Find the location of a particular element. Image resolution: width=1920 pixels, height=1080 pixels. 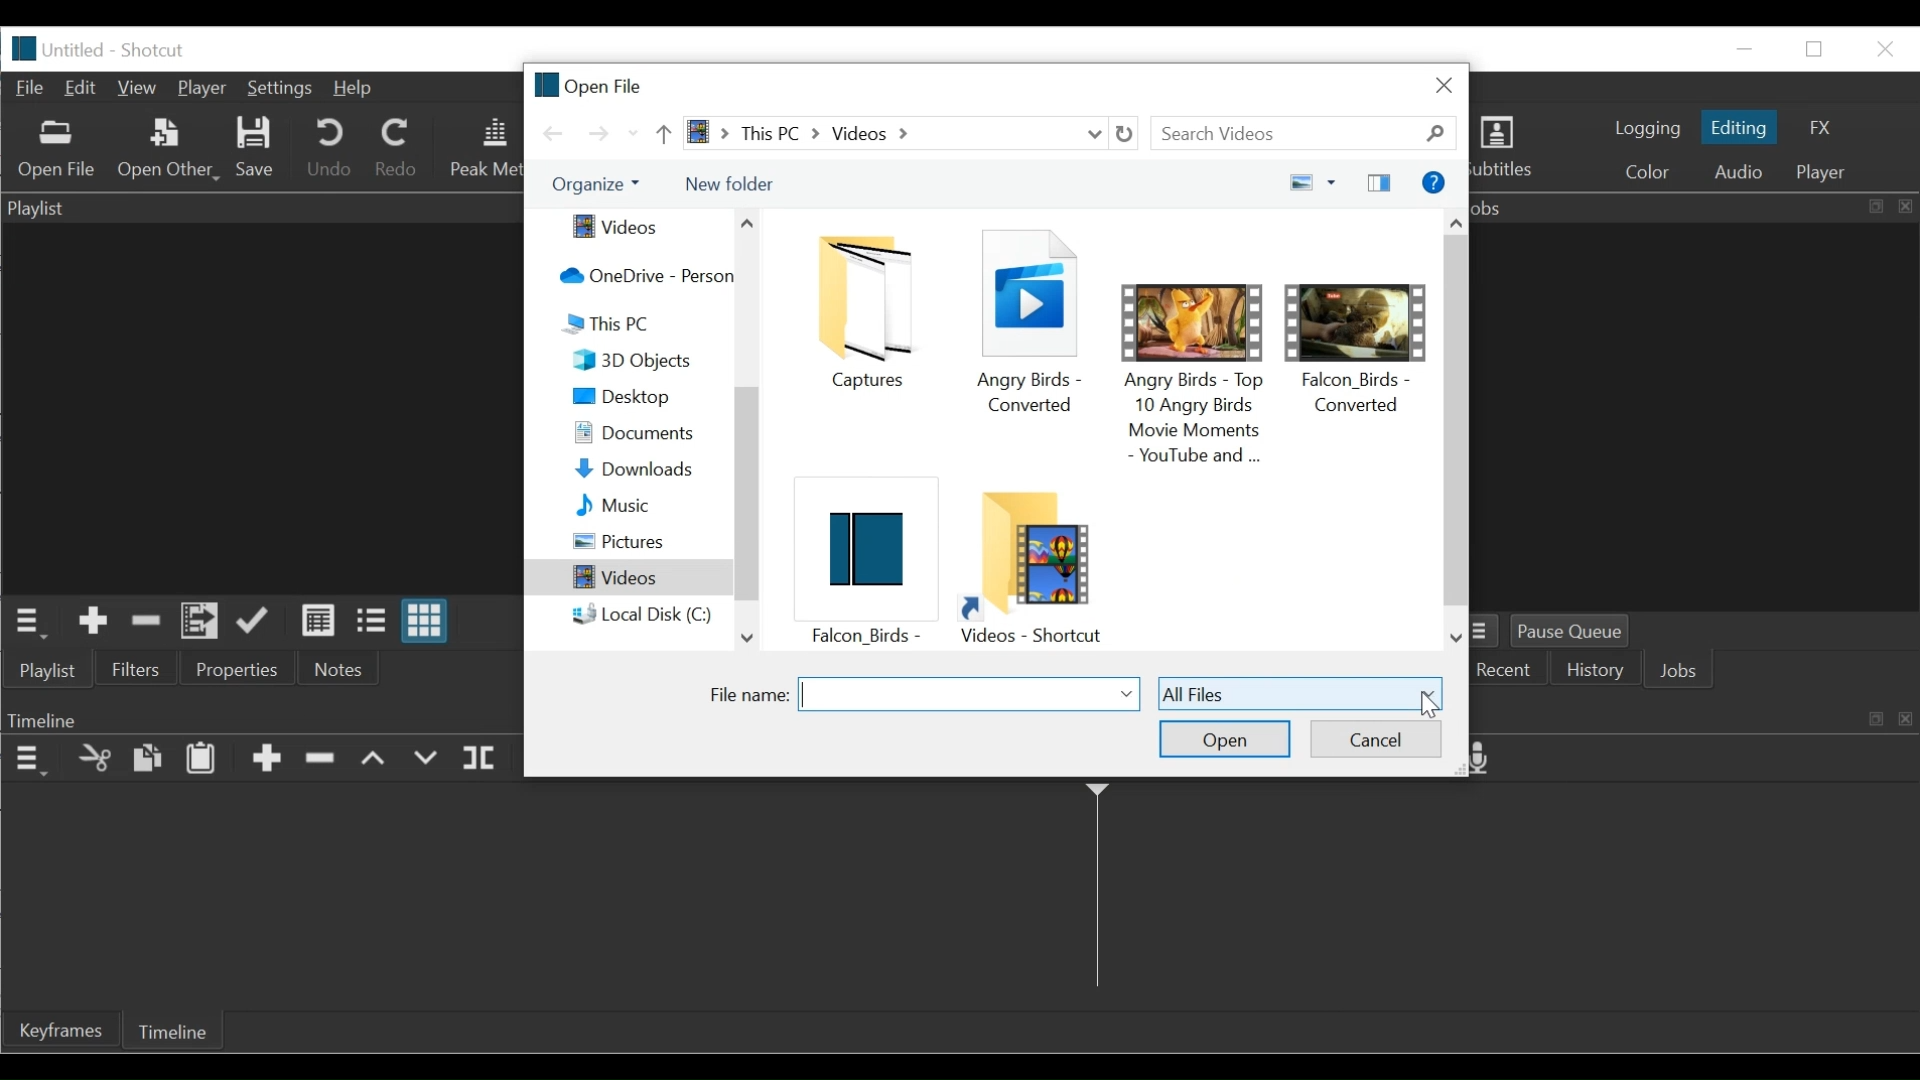

Undo is located at coordinates (328, 148).